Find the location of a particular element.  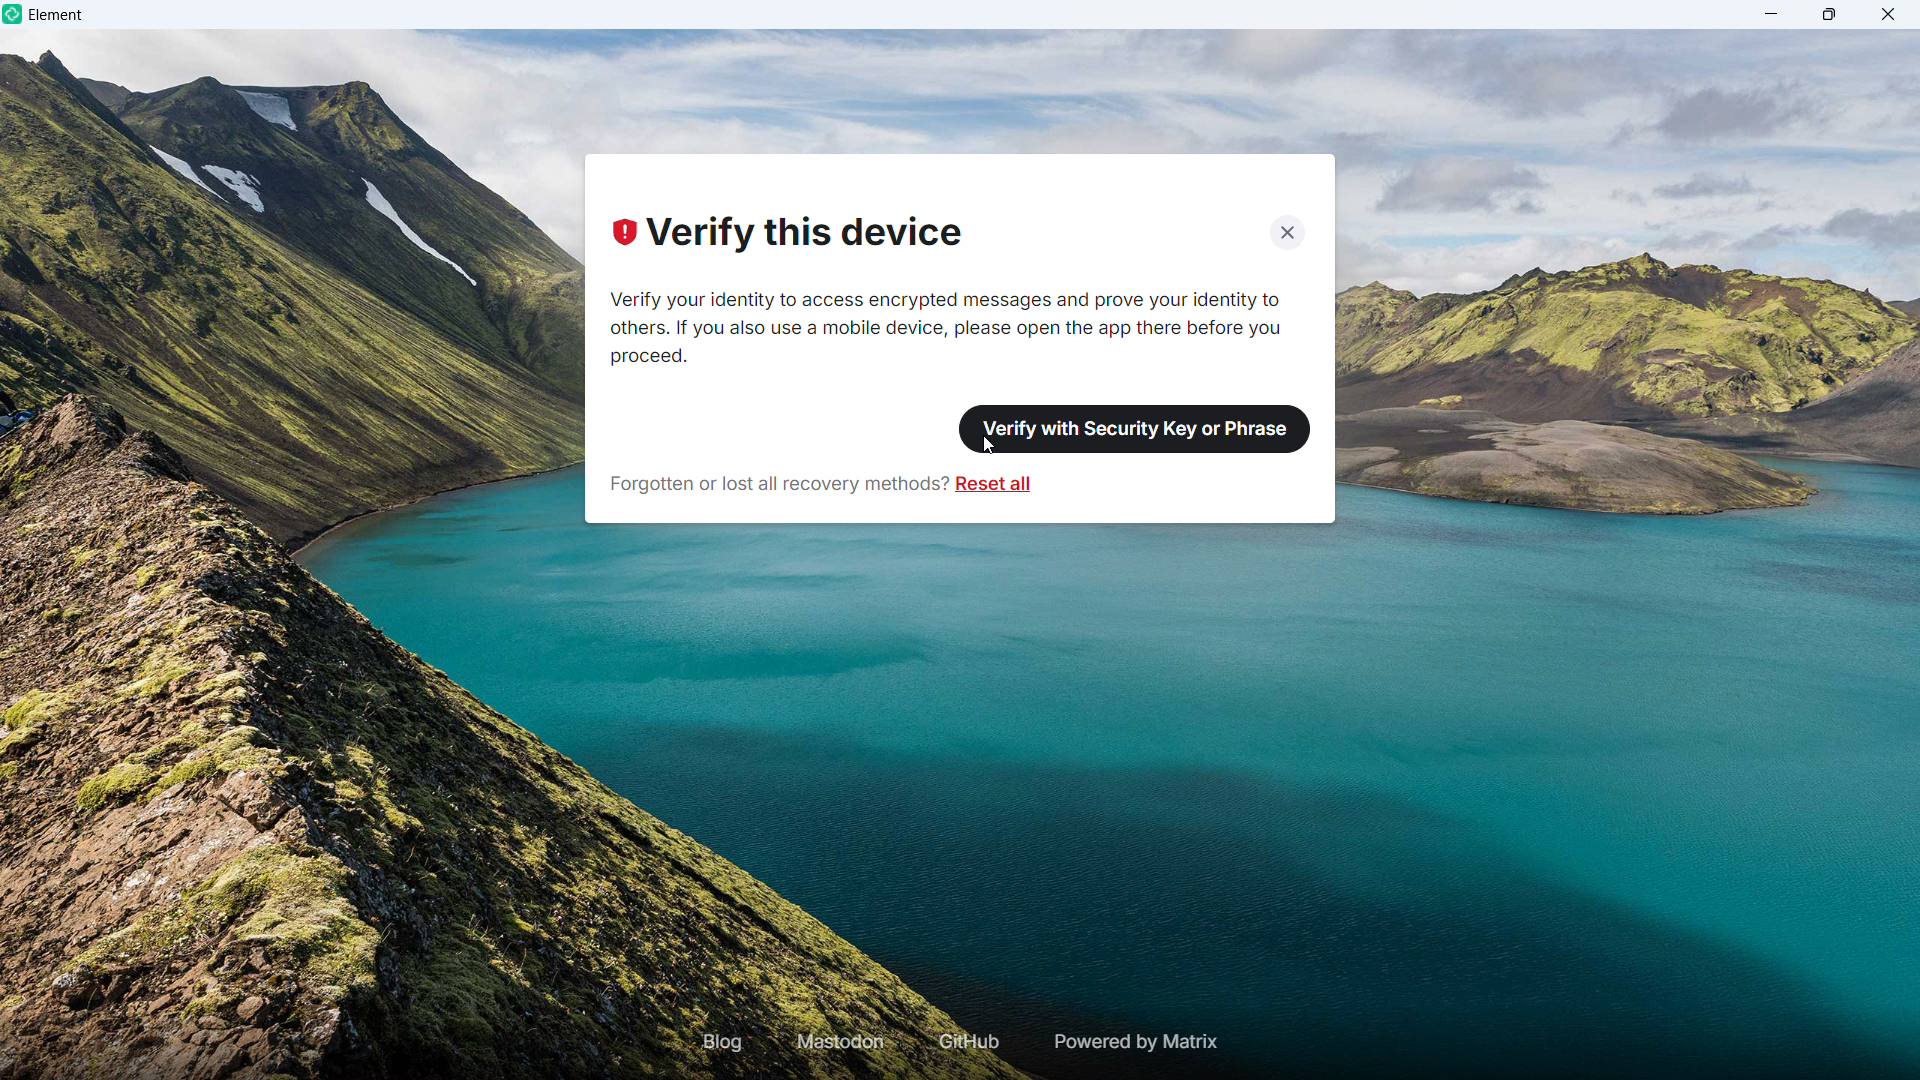

verify your identity to access encrypted messages and prove your identity to others. if you also use a mobile device, please open the app there before you proceed. is located at coordinates (954, 326).